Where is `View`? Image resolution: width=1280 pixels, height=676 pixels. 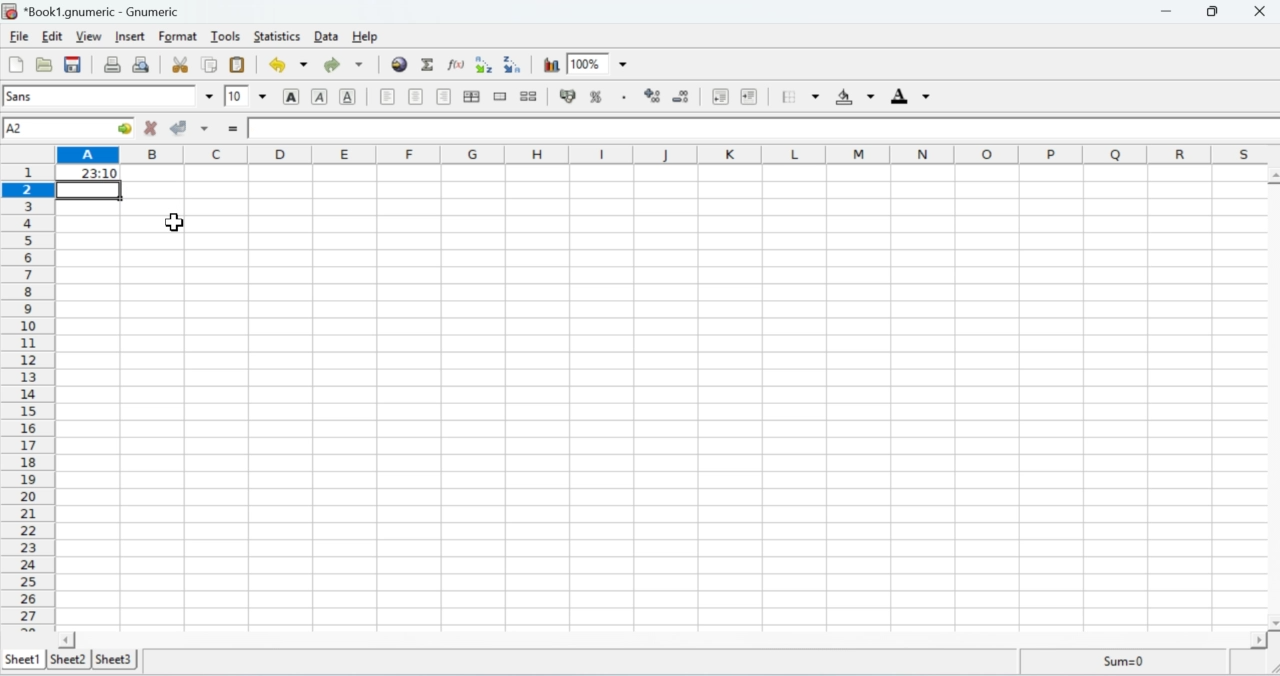 View is located at coordinates (90, 38).